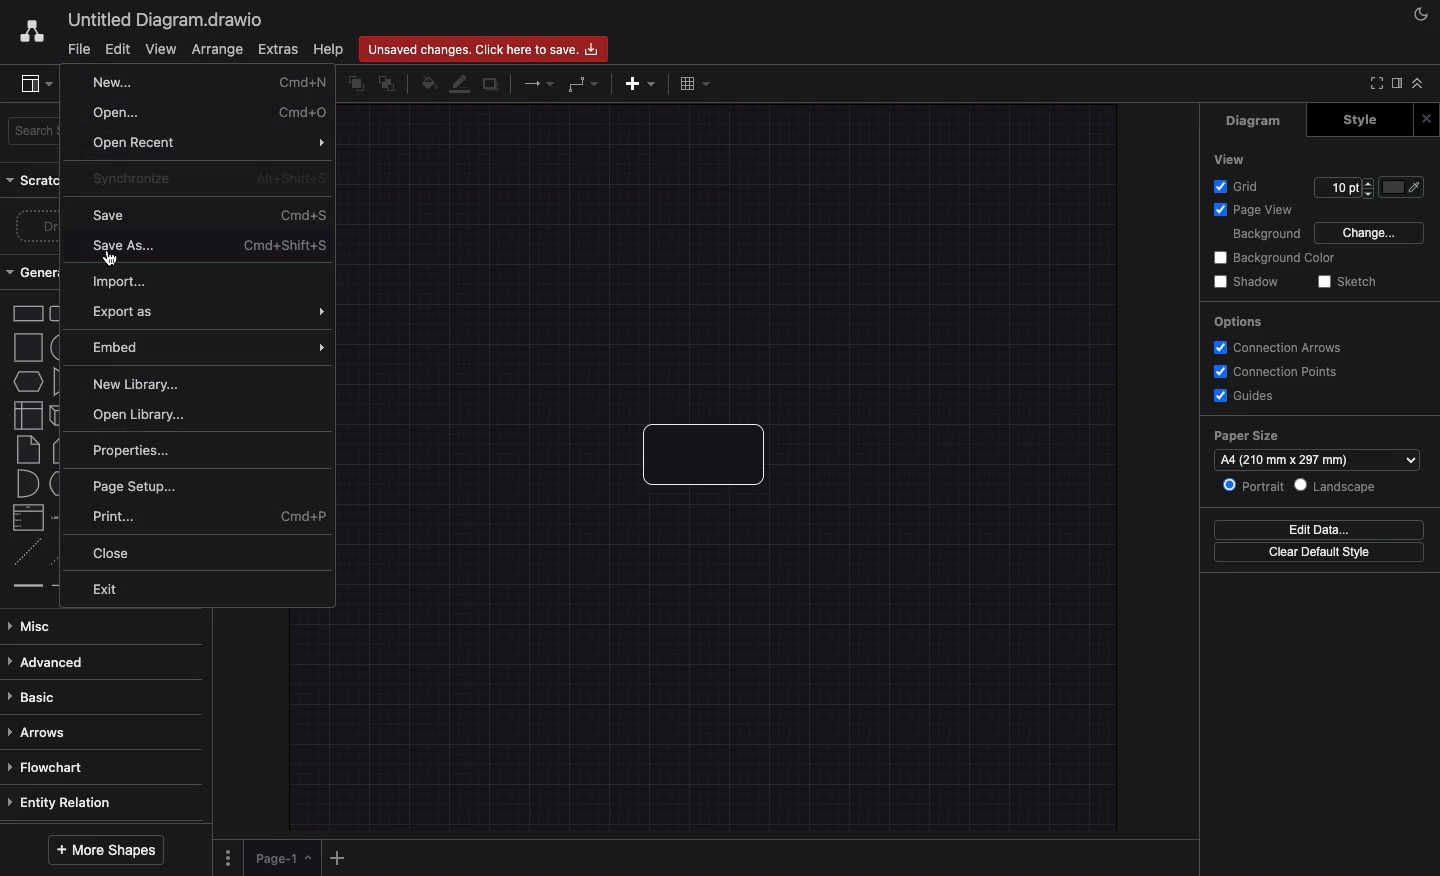 The image size is (1440, 876). Describe the element at coordinates (110, 590) in the screenshot. I see `Exit` at that location.